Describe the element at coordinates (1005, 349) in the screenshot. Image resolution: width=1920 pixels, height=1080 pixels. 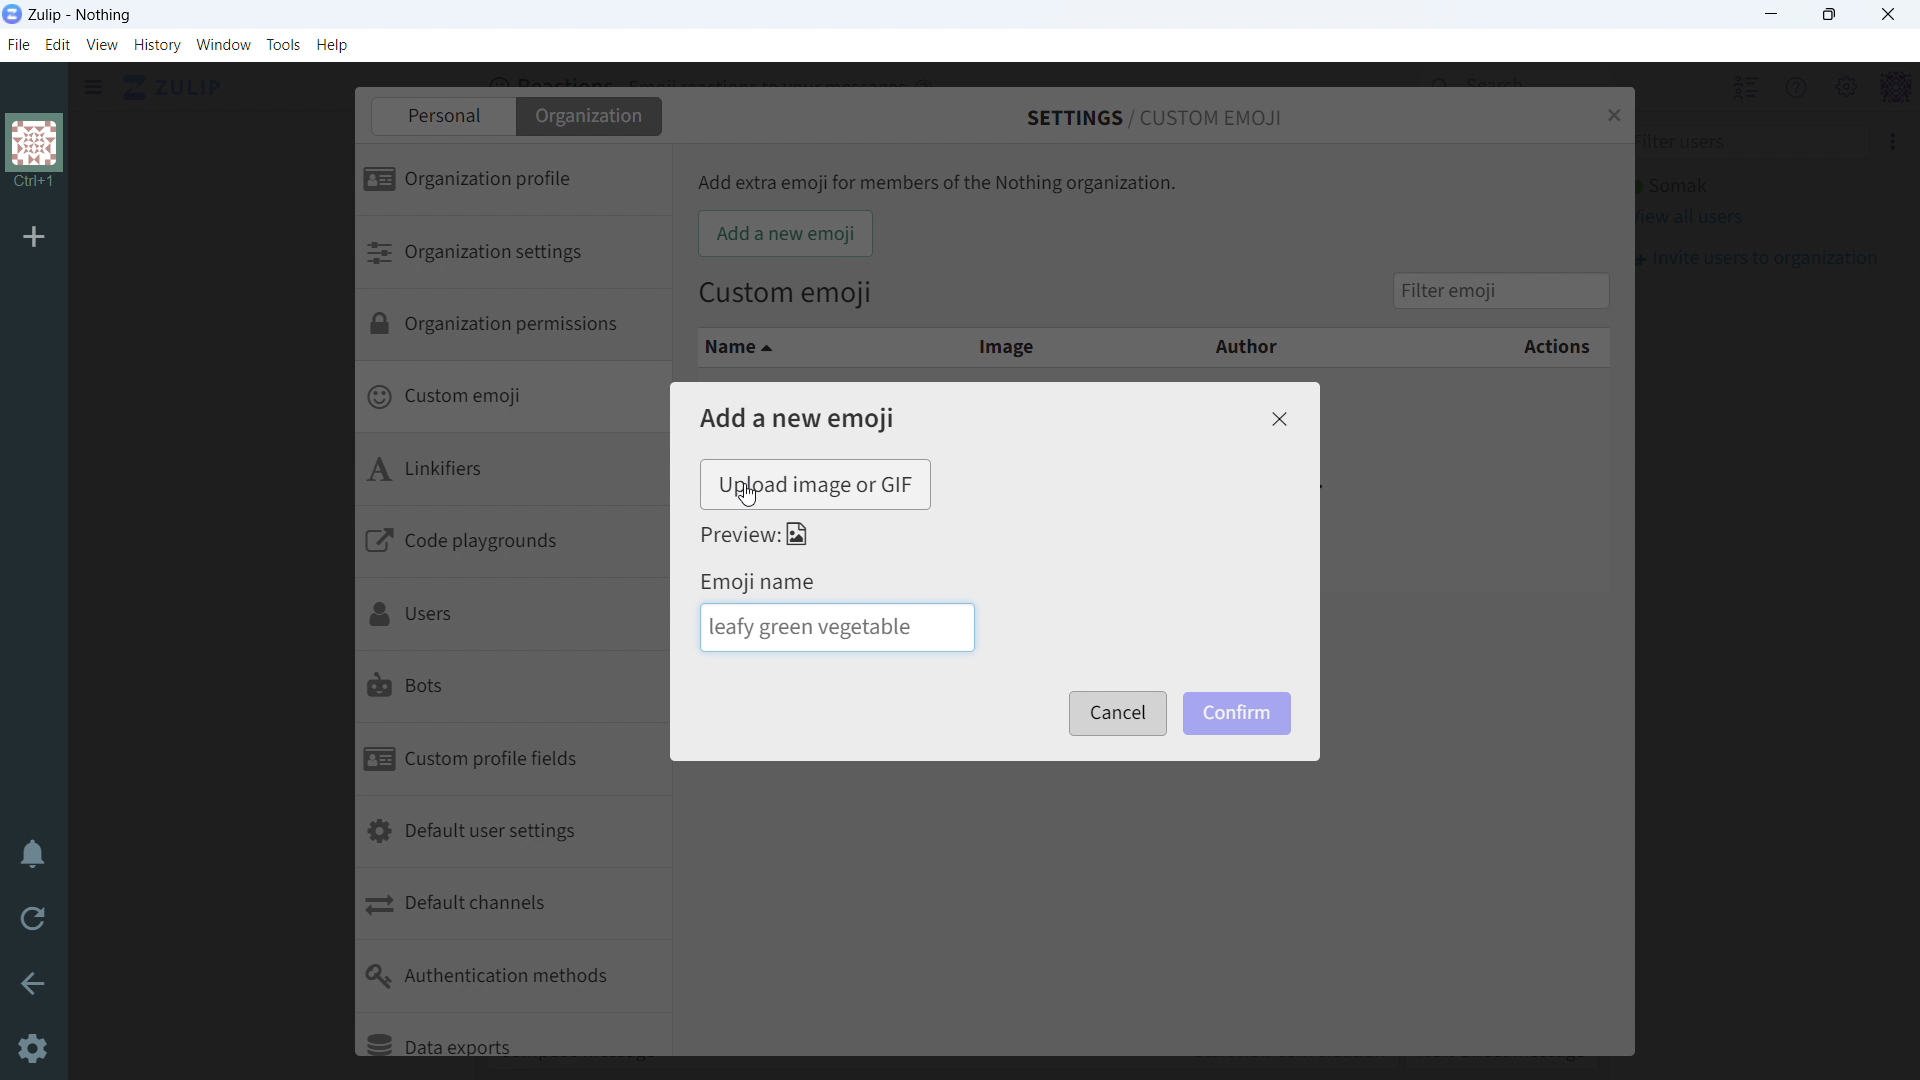
I see `image` at that location.